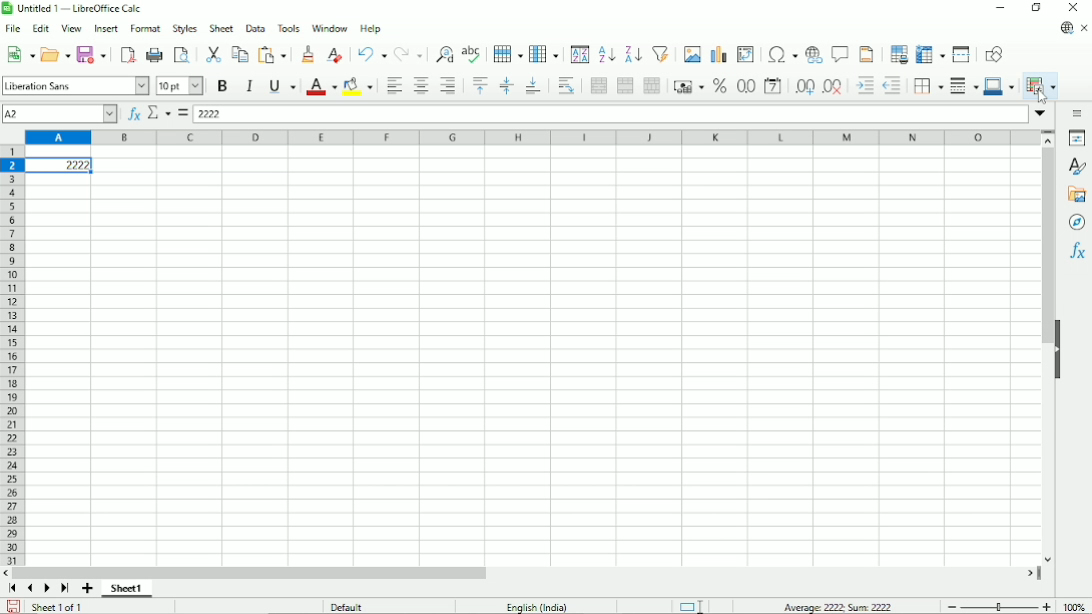  I want to click on Functions, so click(1078, 251).